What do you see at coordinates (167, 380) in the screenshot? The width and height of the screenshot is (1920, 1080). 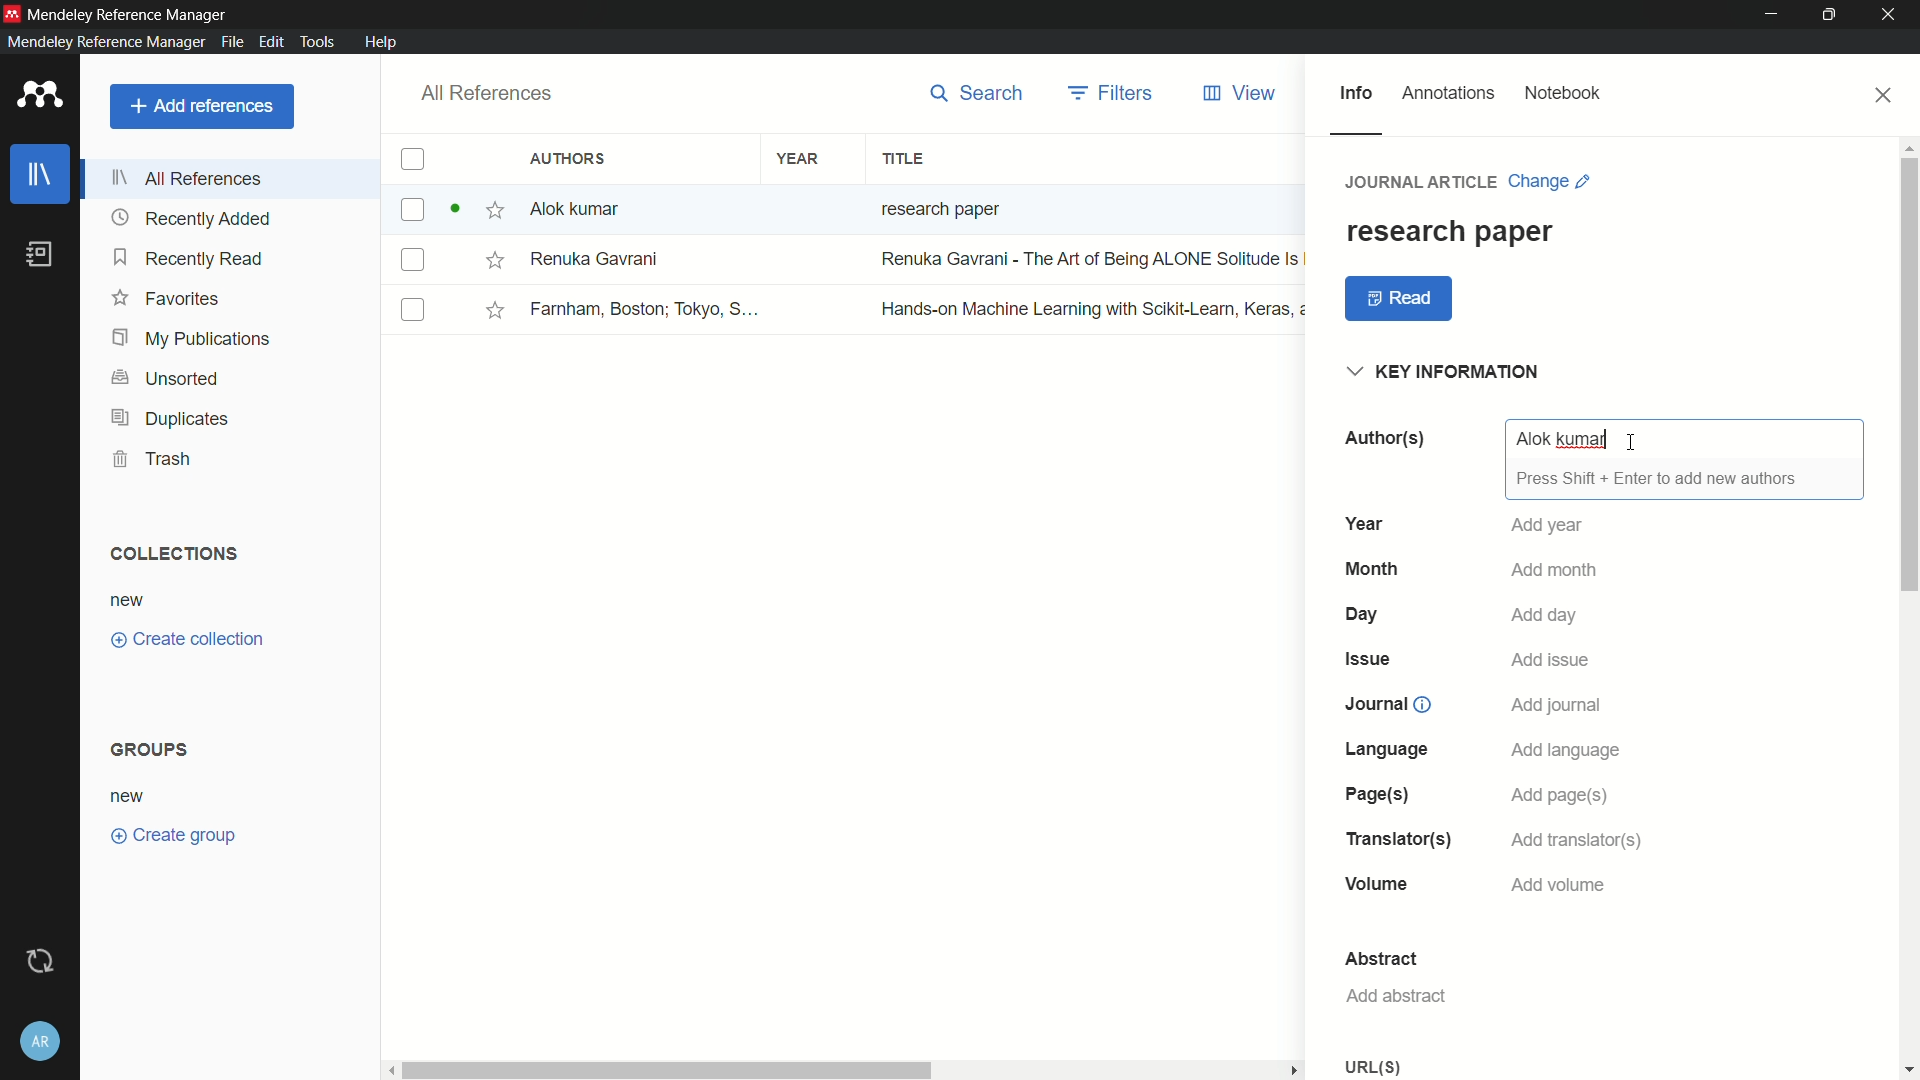 I see `unsorted` at bounding box center [167, 380].